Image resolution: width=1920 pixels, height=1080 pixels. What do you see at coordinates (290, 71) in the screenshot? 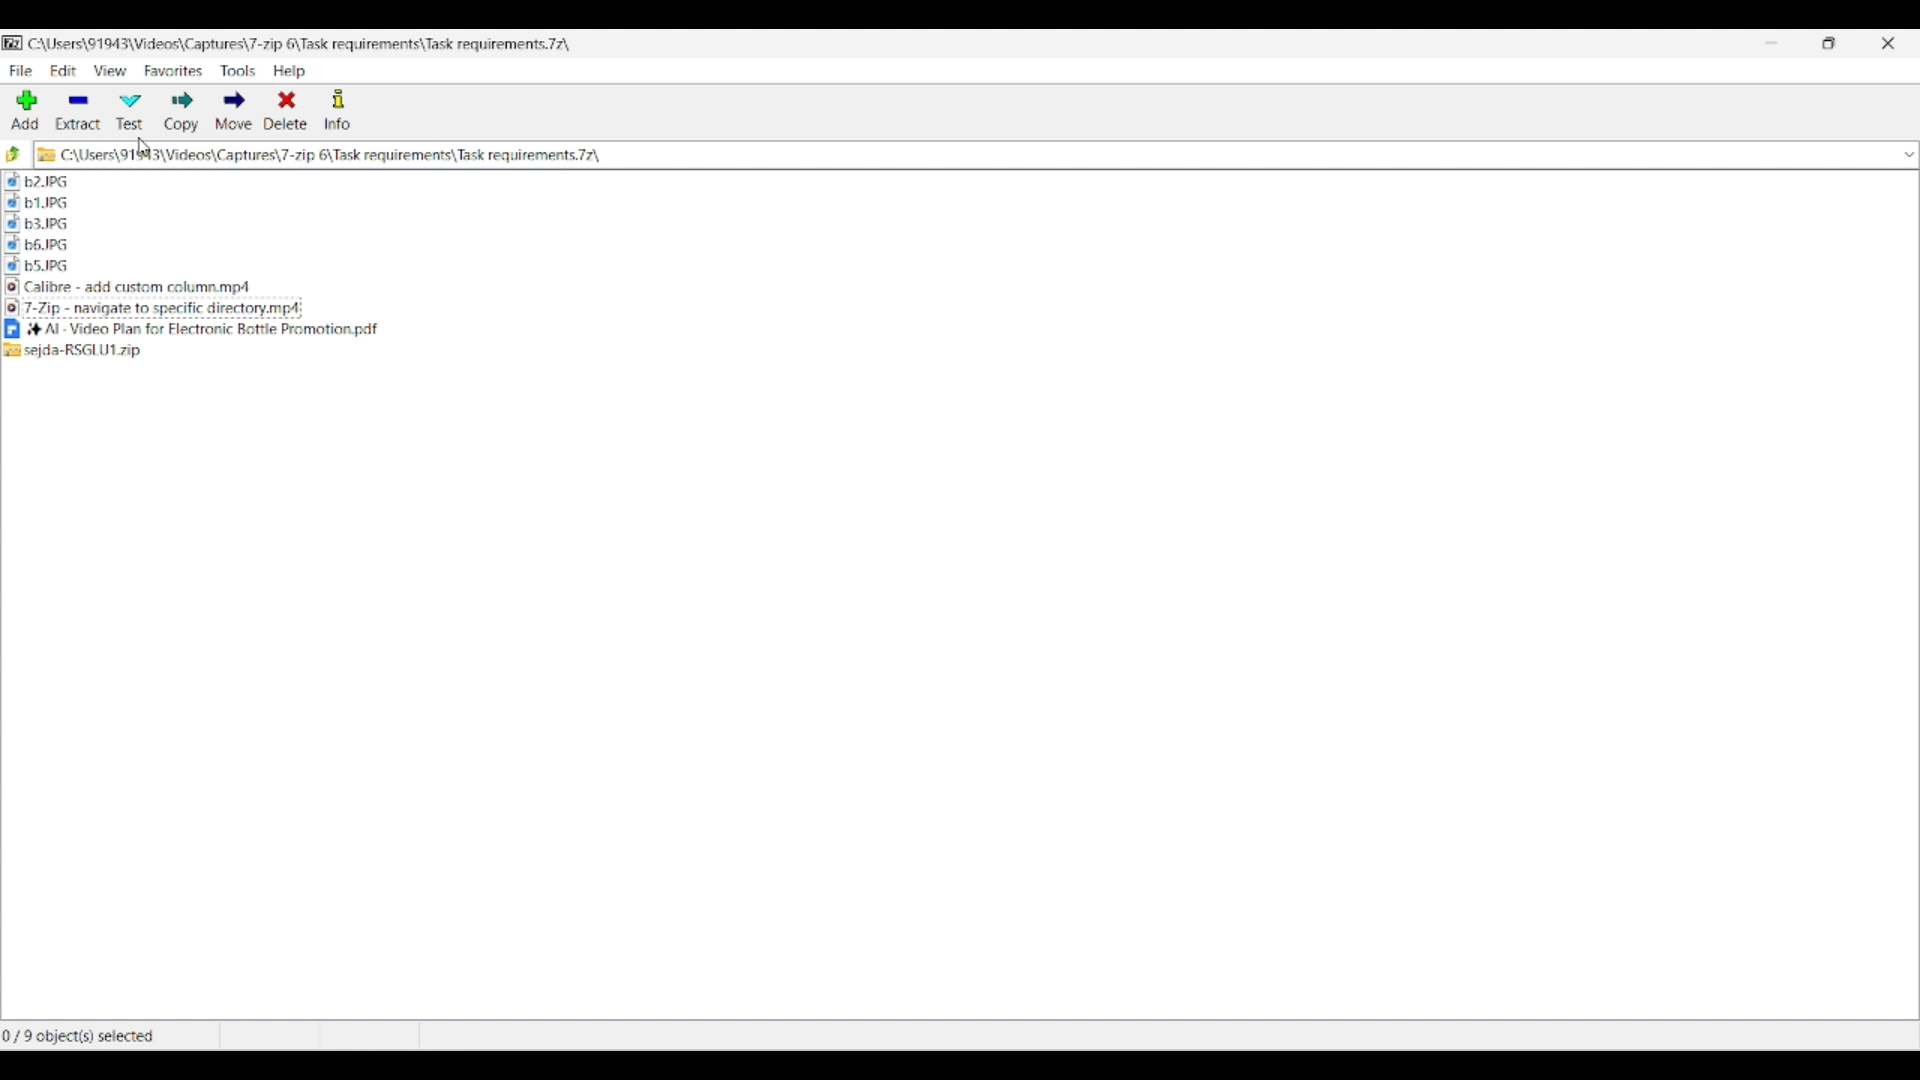
I see `Help menu` at bounding box center [290, 71].